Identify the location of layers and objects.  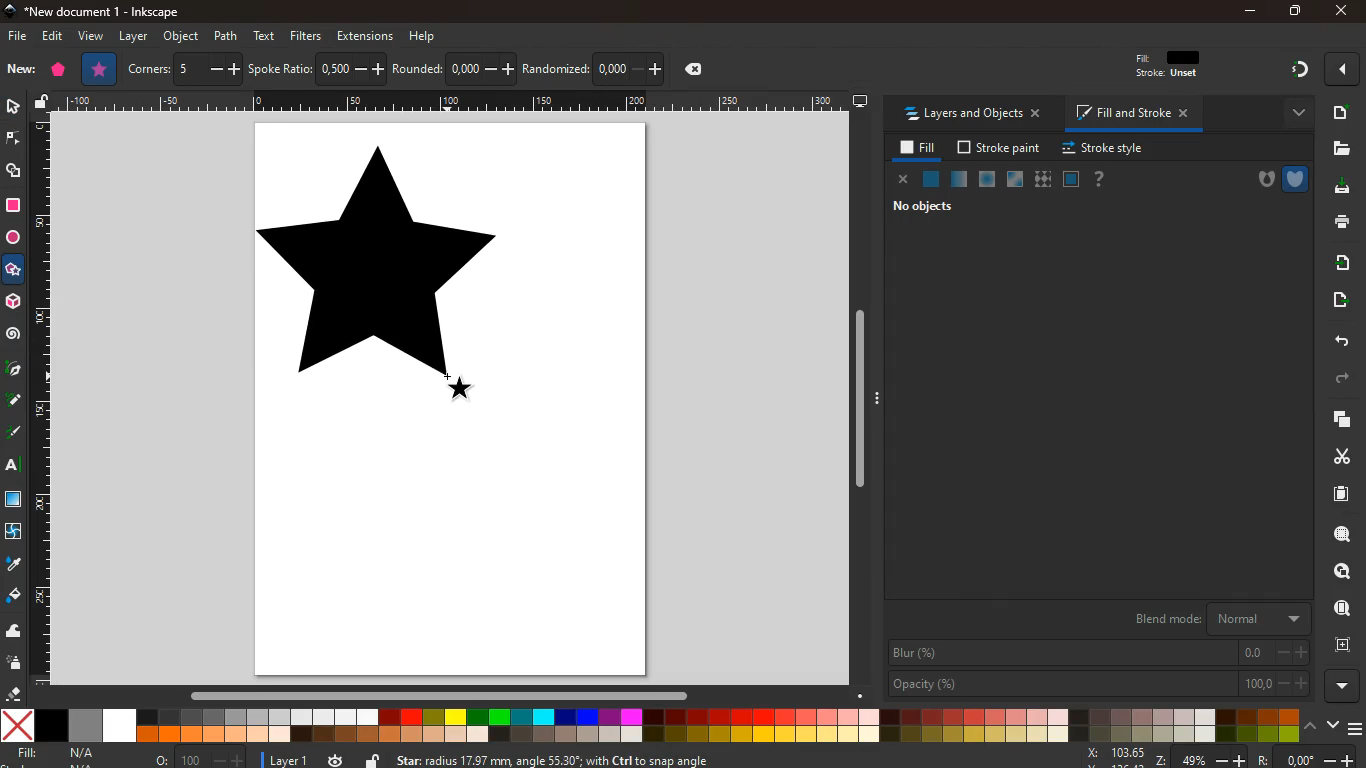
(972, 114).